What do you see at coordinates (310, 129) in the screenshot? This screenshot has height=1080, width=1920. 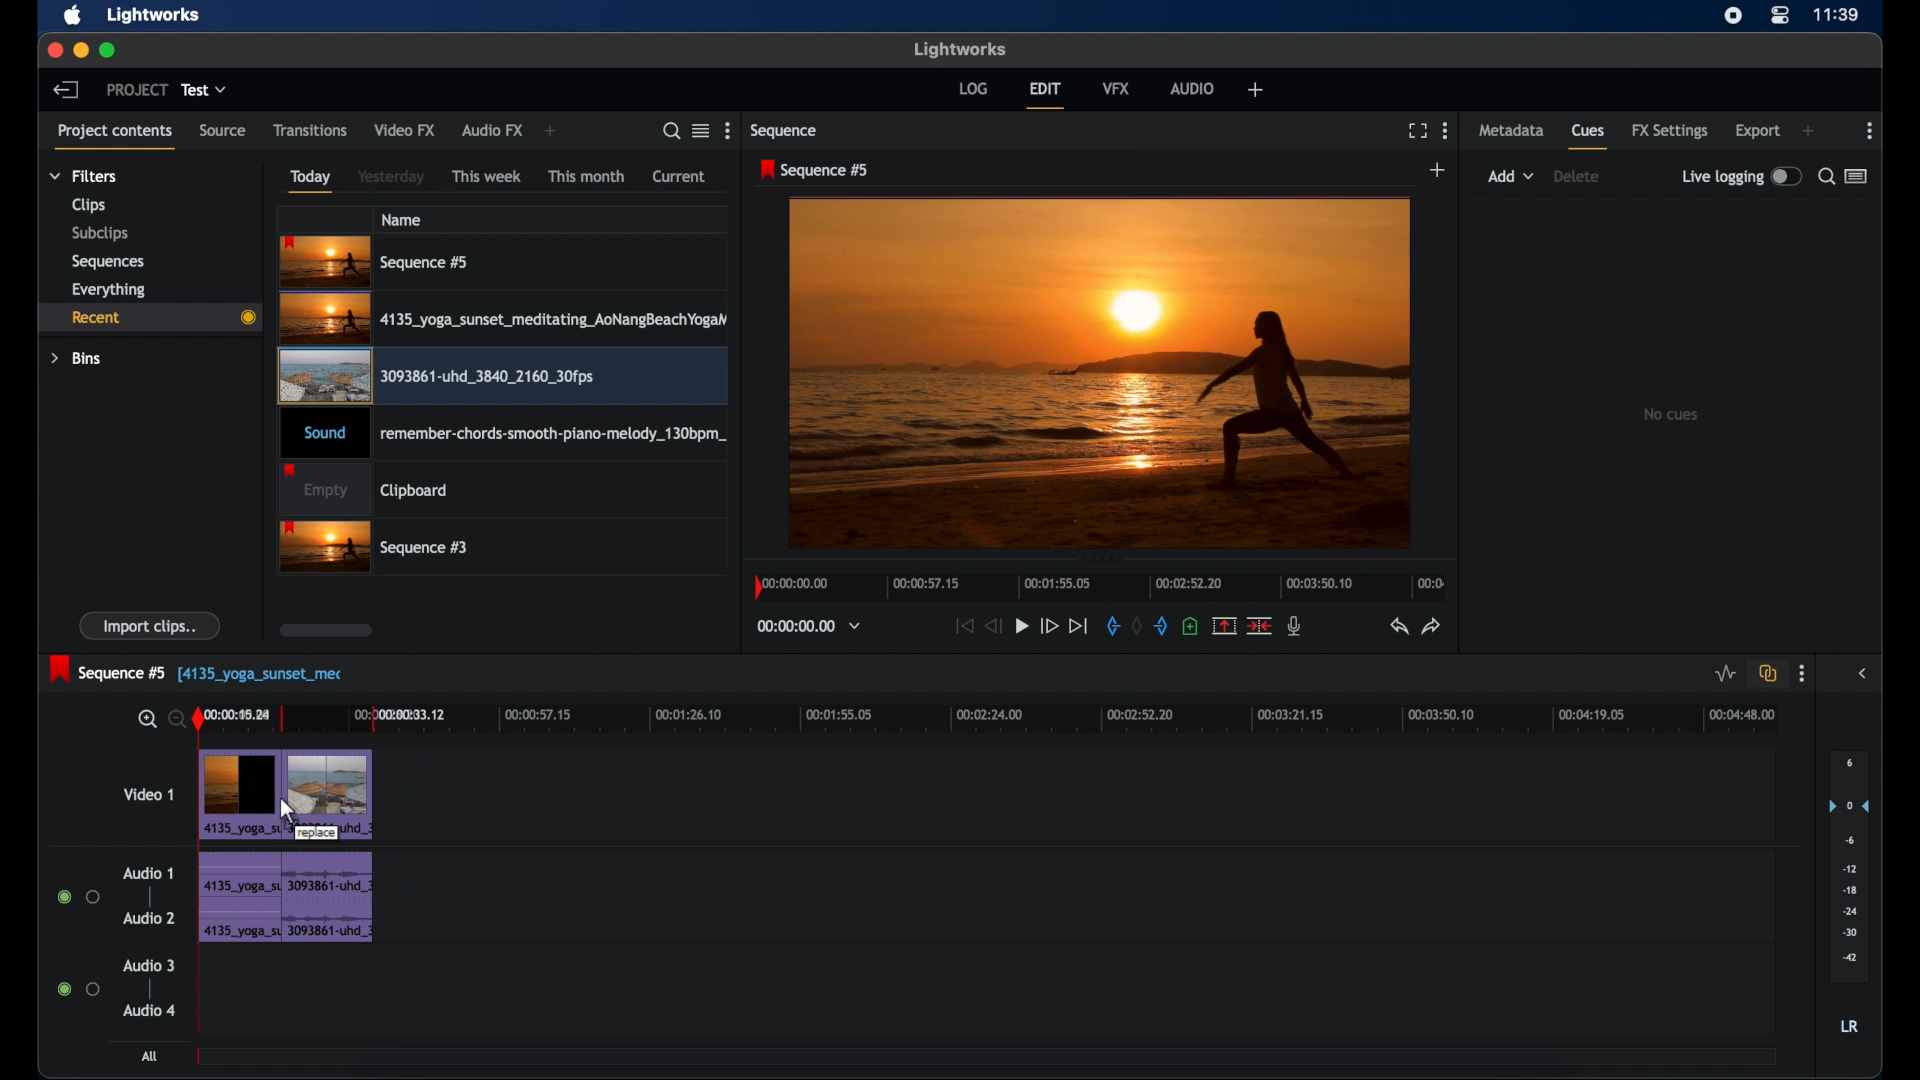 I see `transitions` at bounding box center [310, 129].